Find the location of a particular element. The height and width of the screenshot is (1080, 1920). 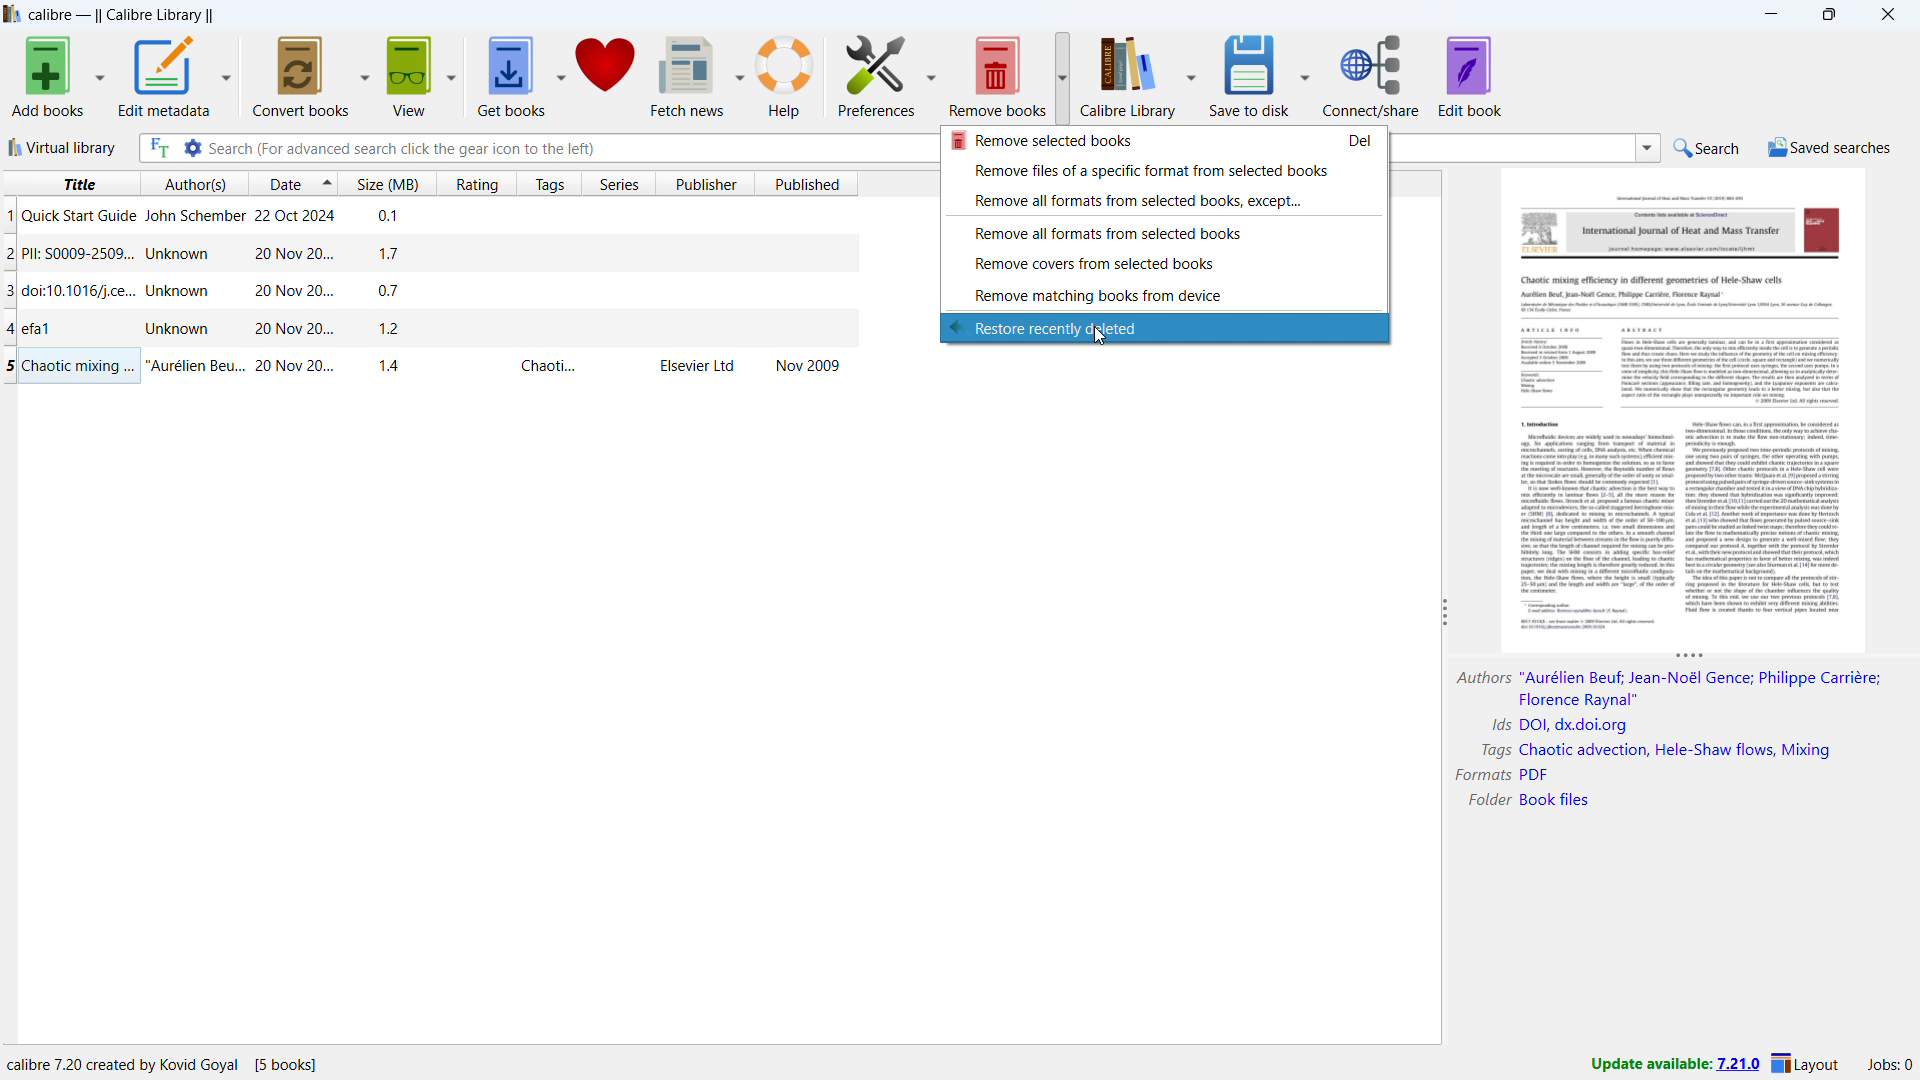

remove matching books from device is located at coordinates (1164, 294).